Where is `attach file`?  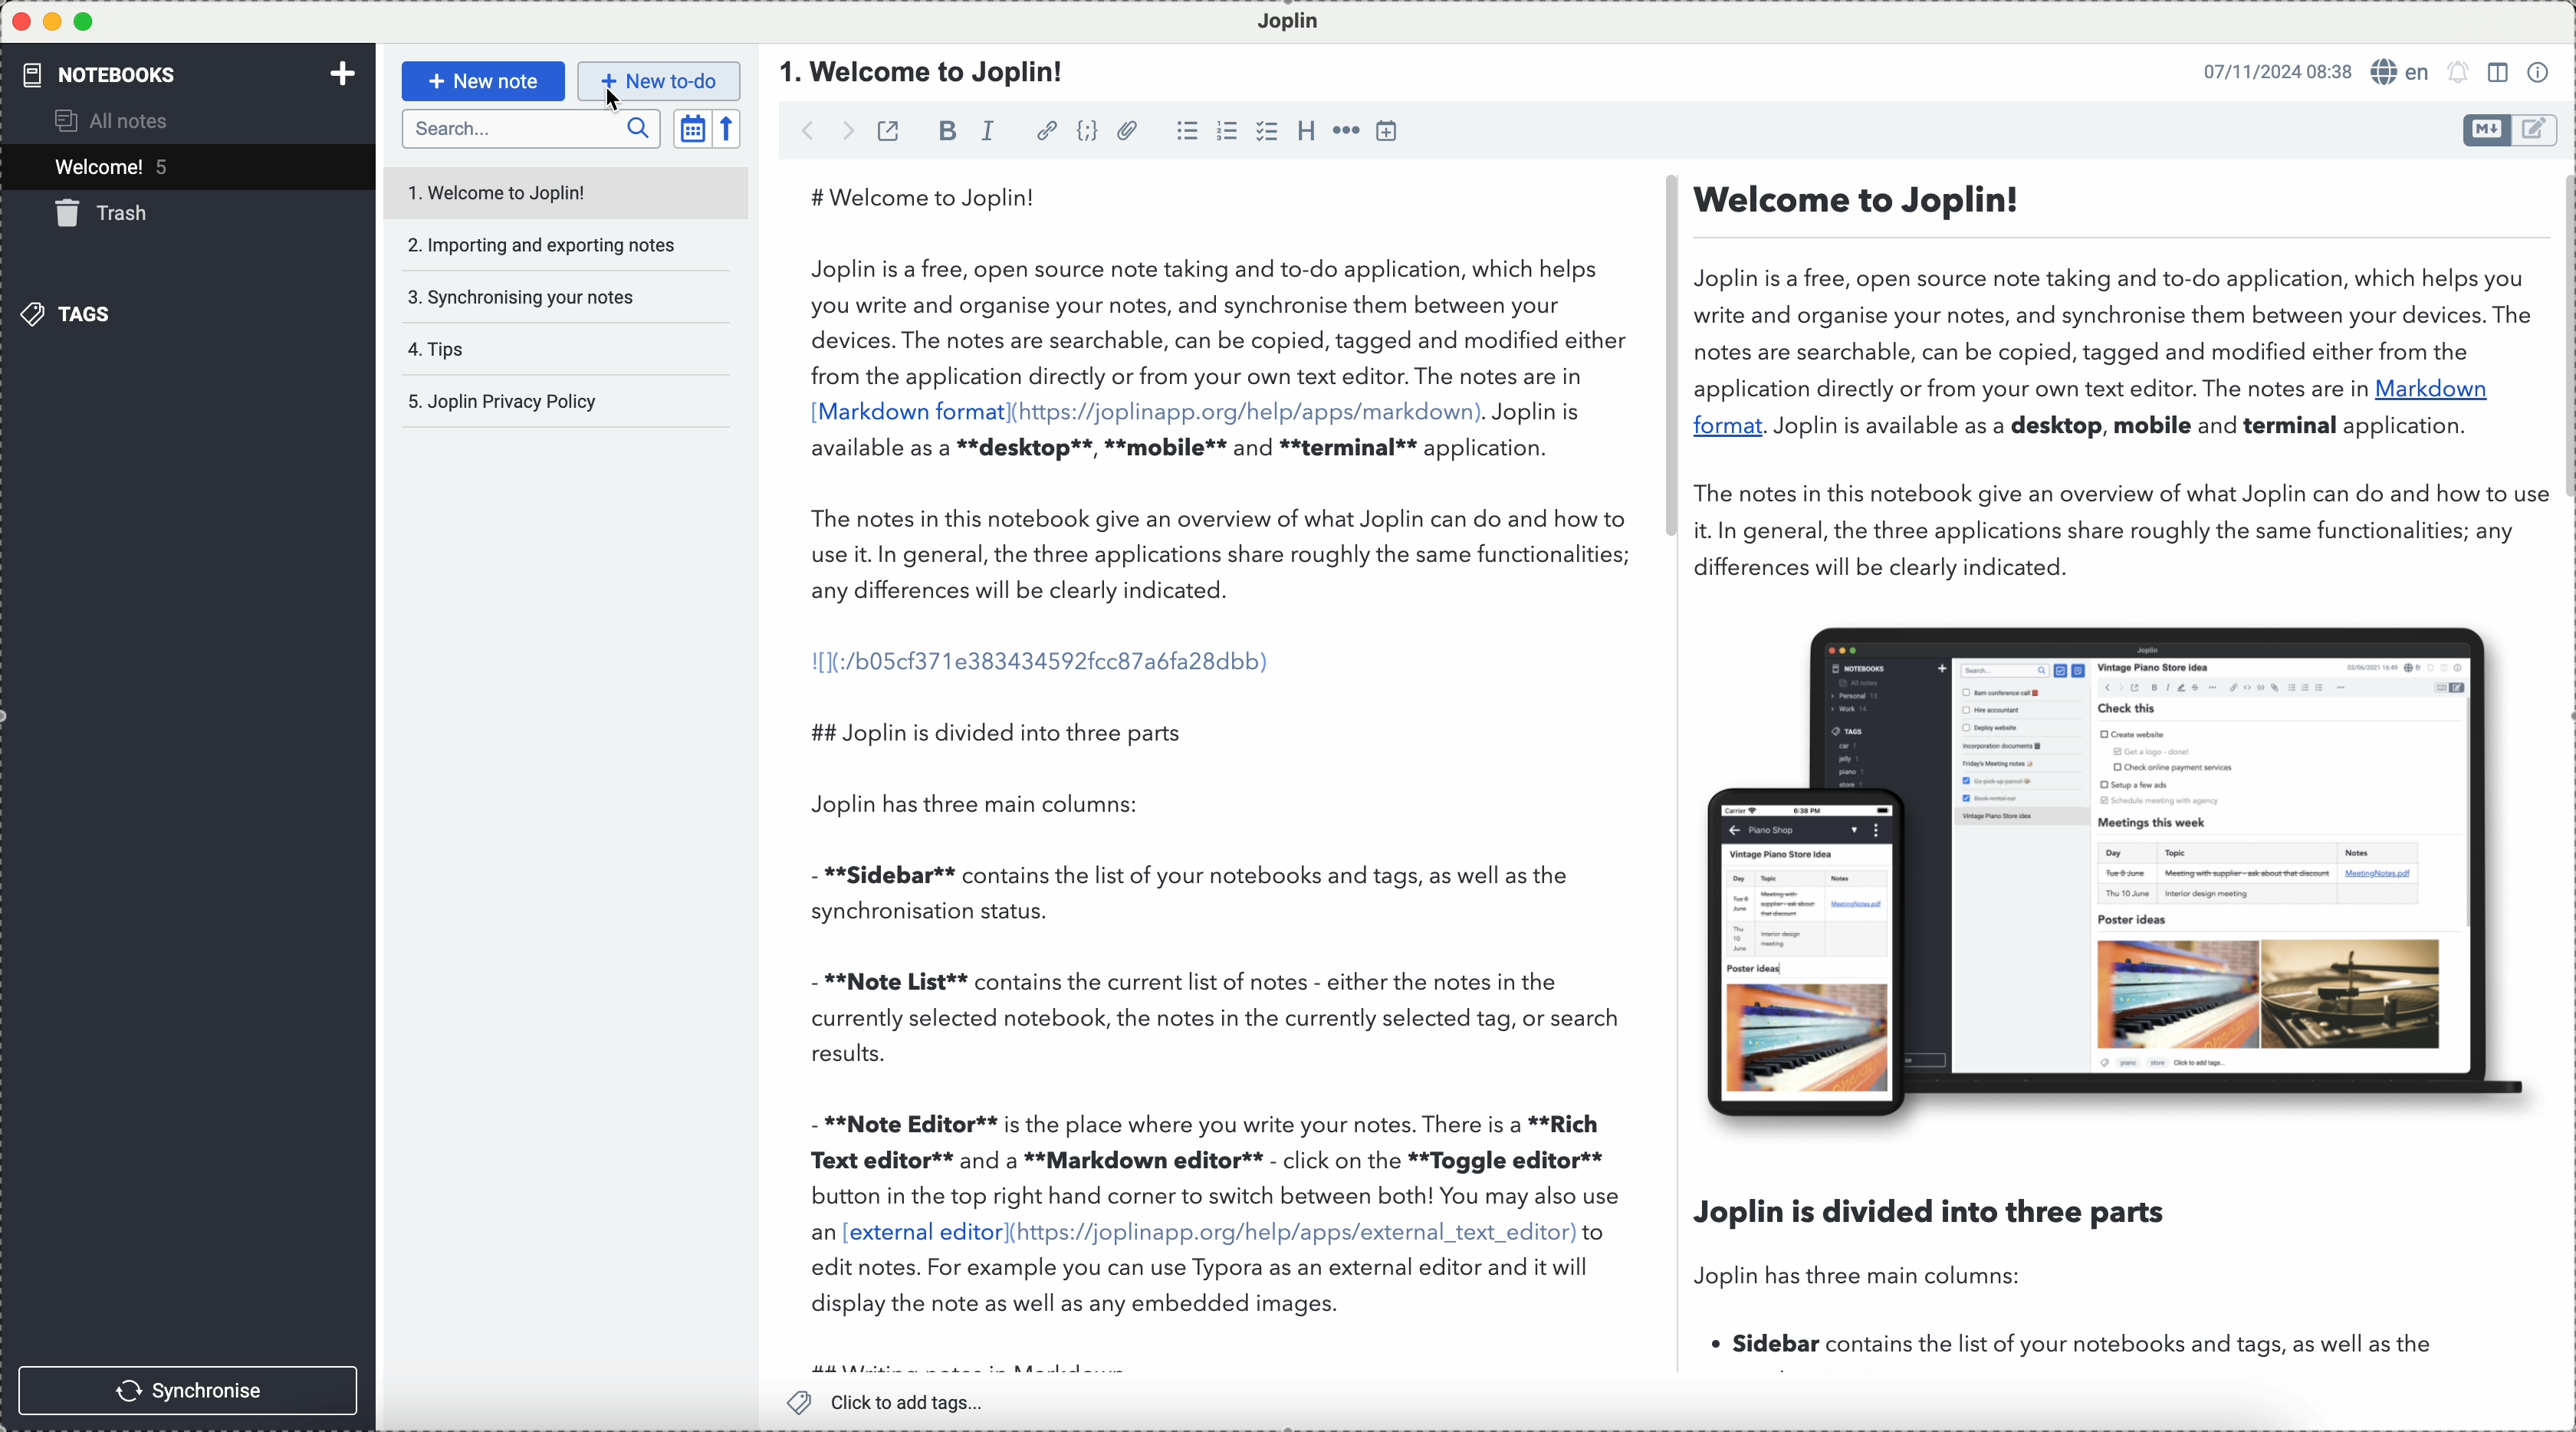 attach file is located at coordinates (1129, 130).